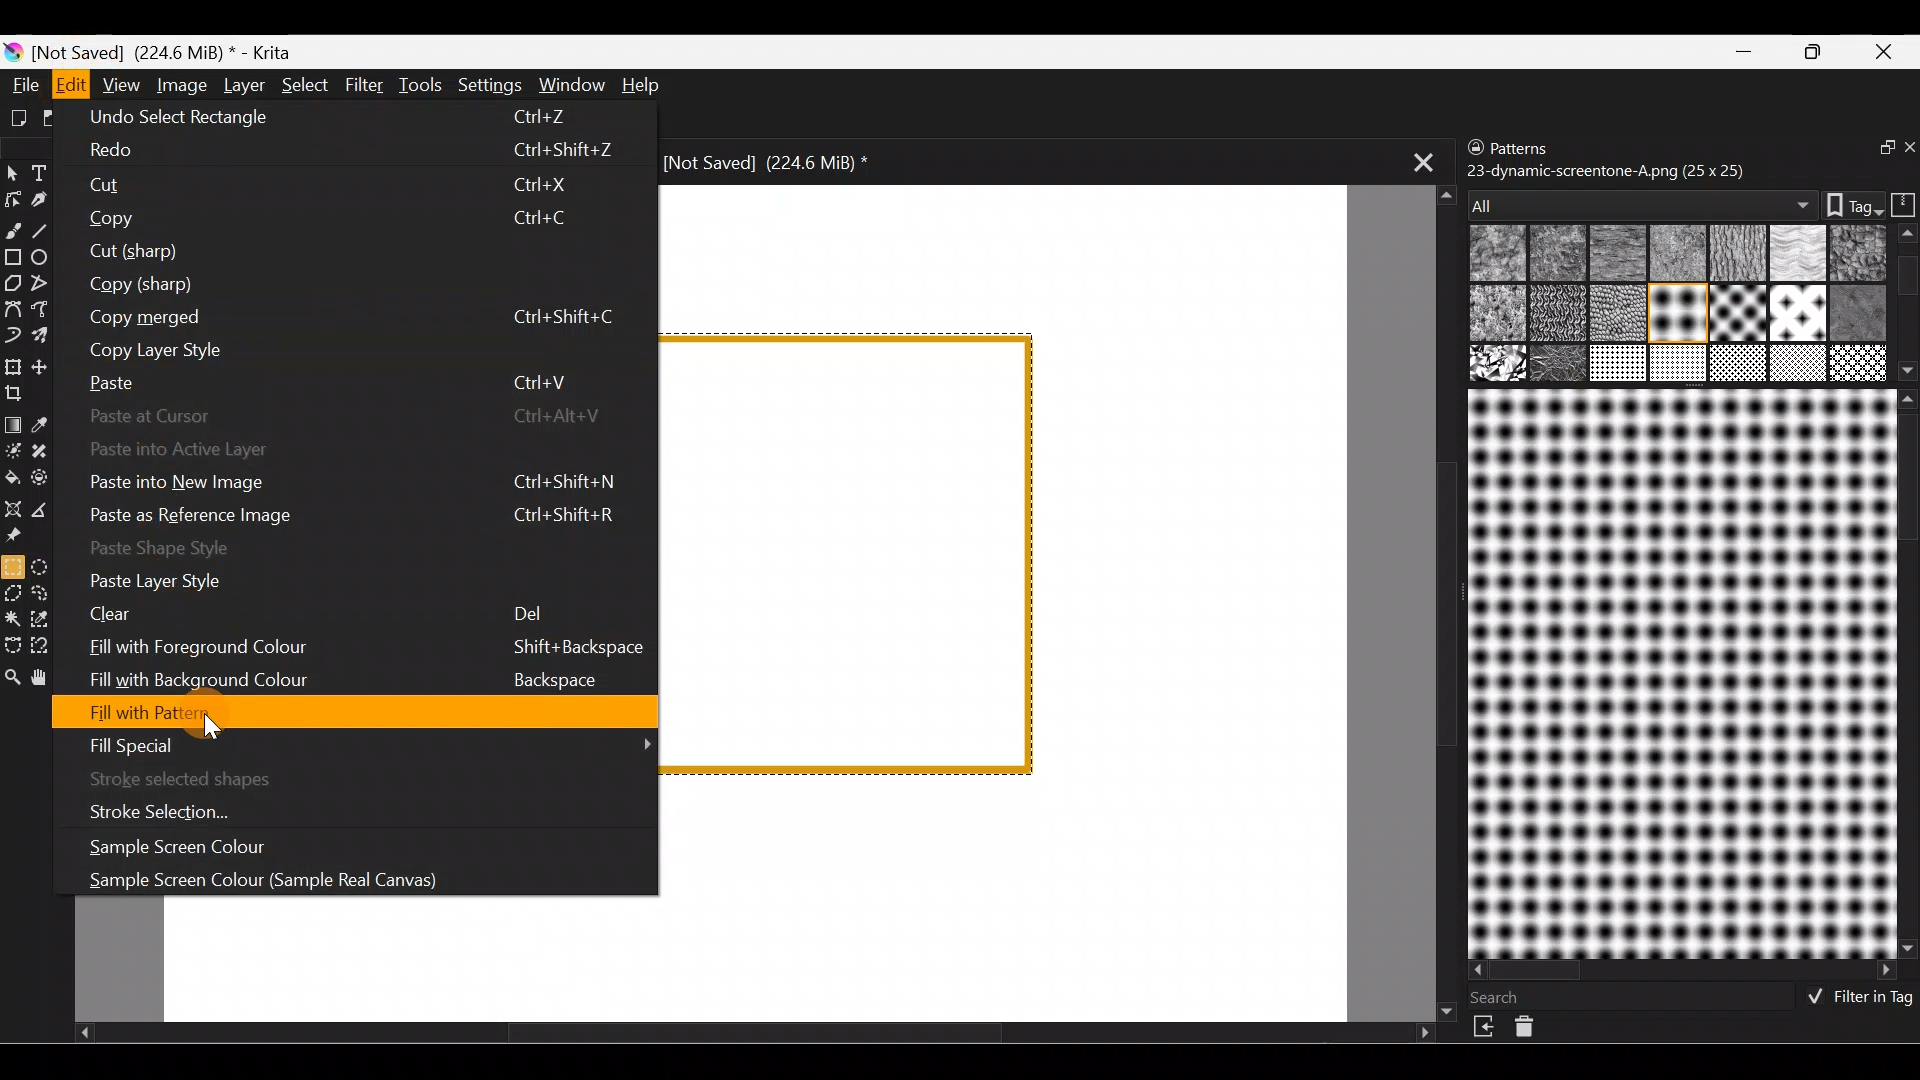  Describe the element at coordinates (1620, 365) in the screenshot. I see `16 Texture_woody.png` at that location.